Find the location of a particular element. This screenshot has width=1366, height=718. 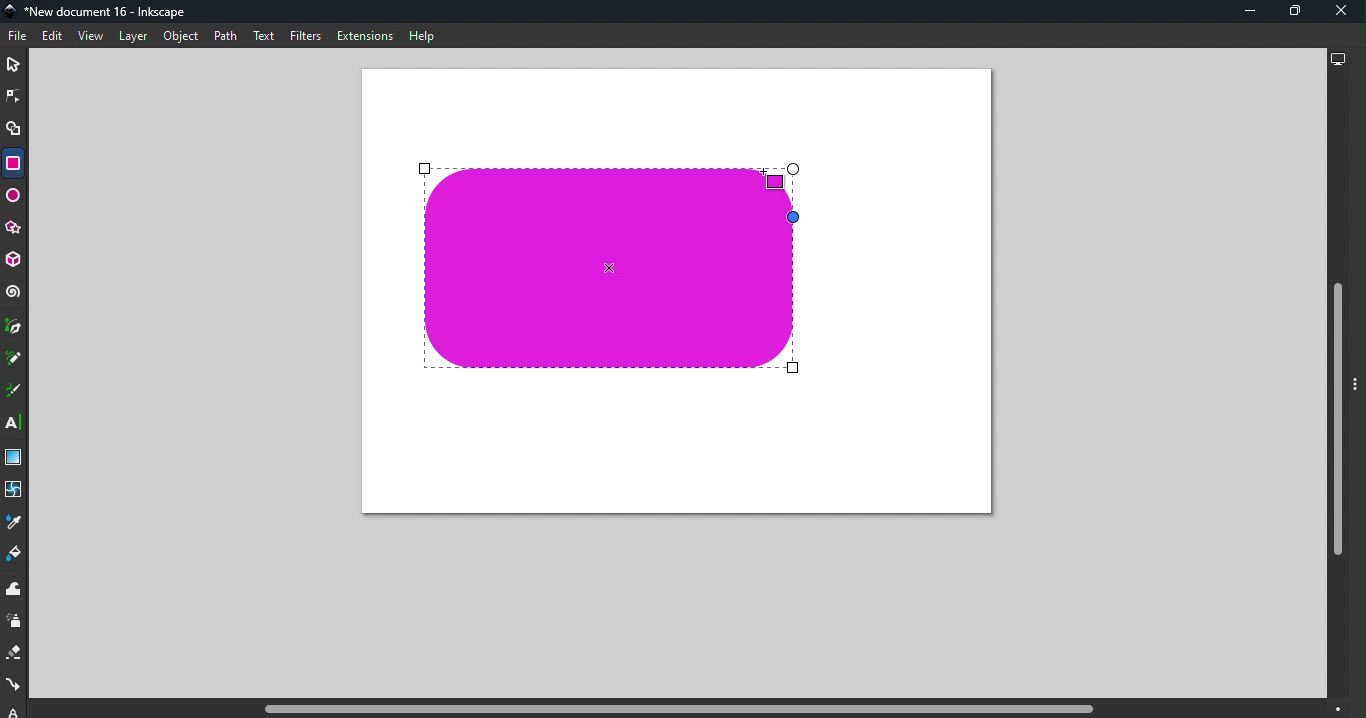

Shape builder tool is located at coordinates (16, 132).